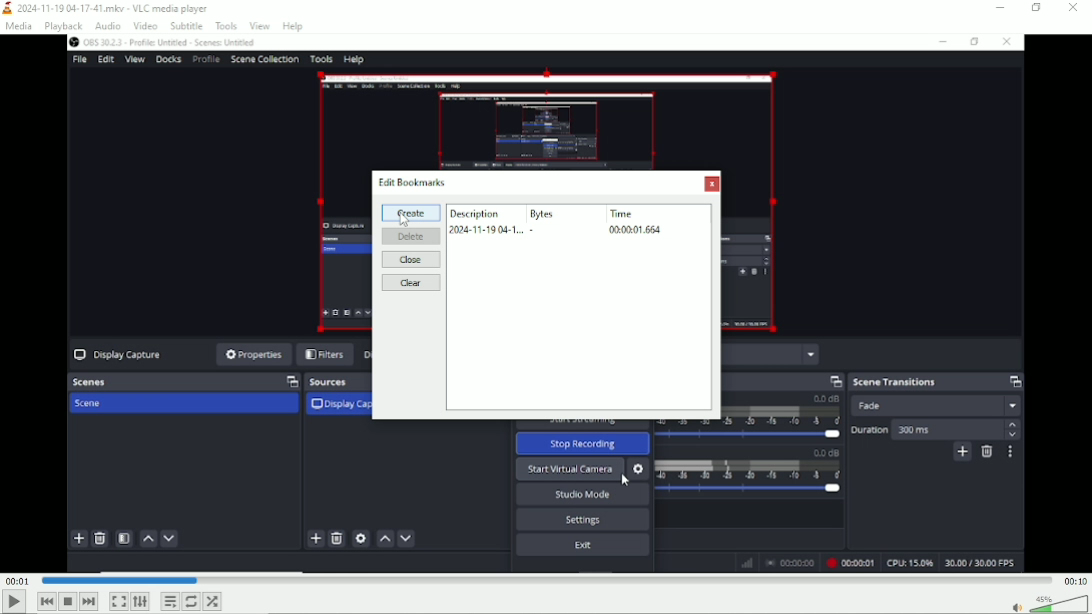 The width and height of the screenshot is (1092, 614). What do you see at coordinates (17, 26) in the screenshot?
I see `Media` at bounding box center [17, 26].